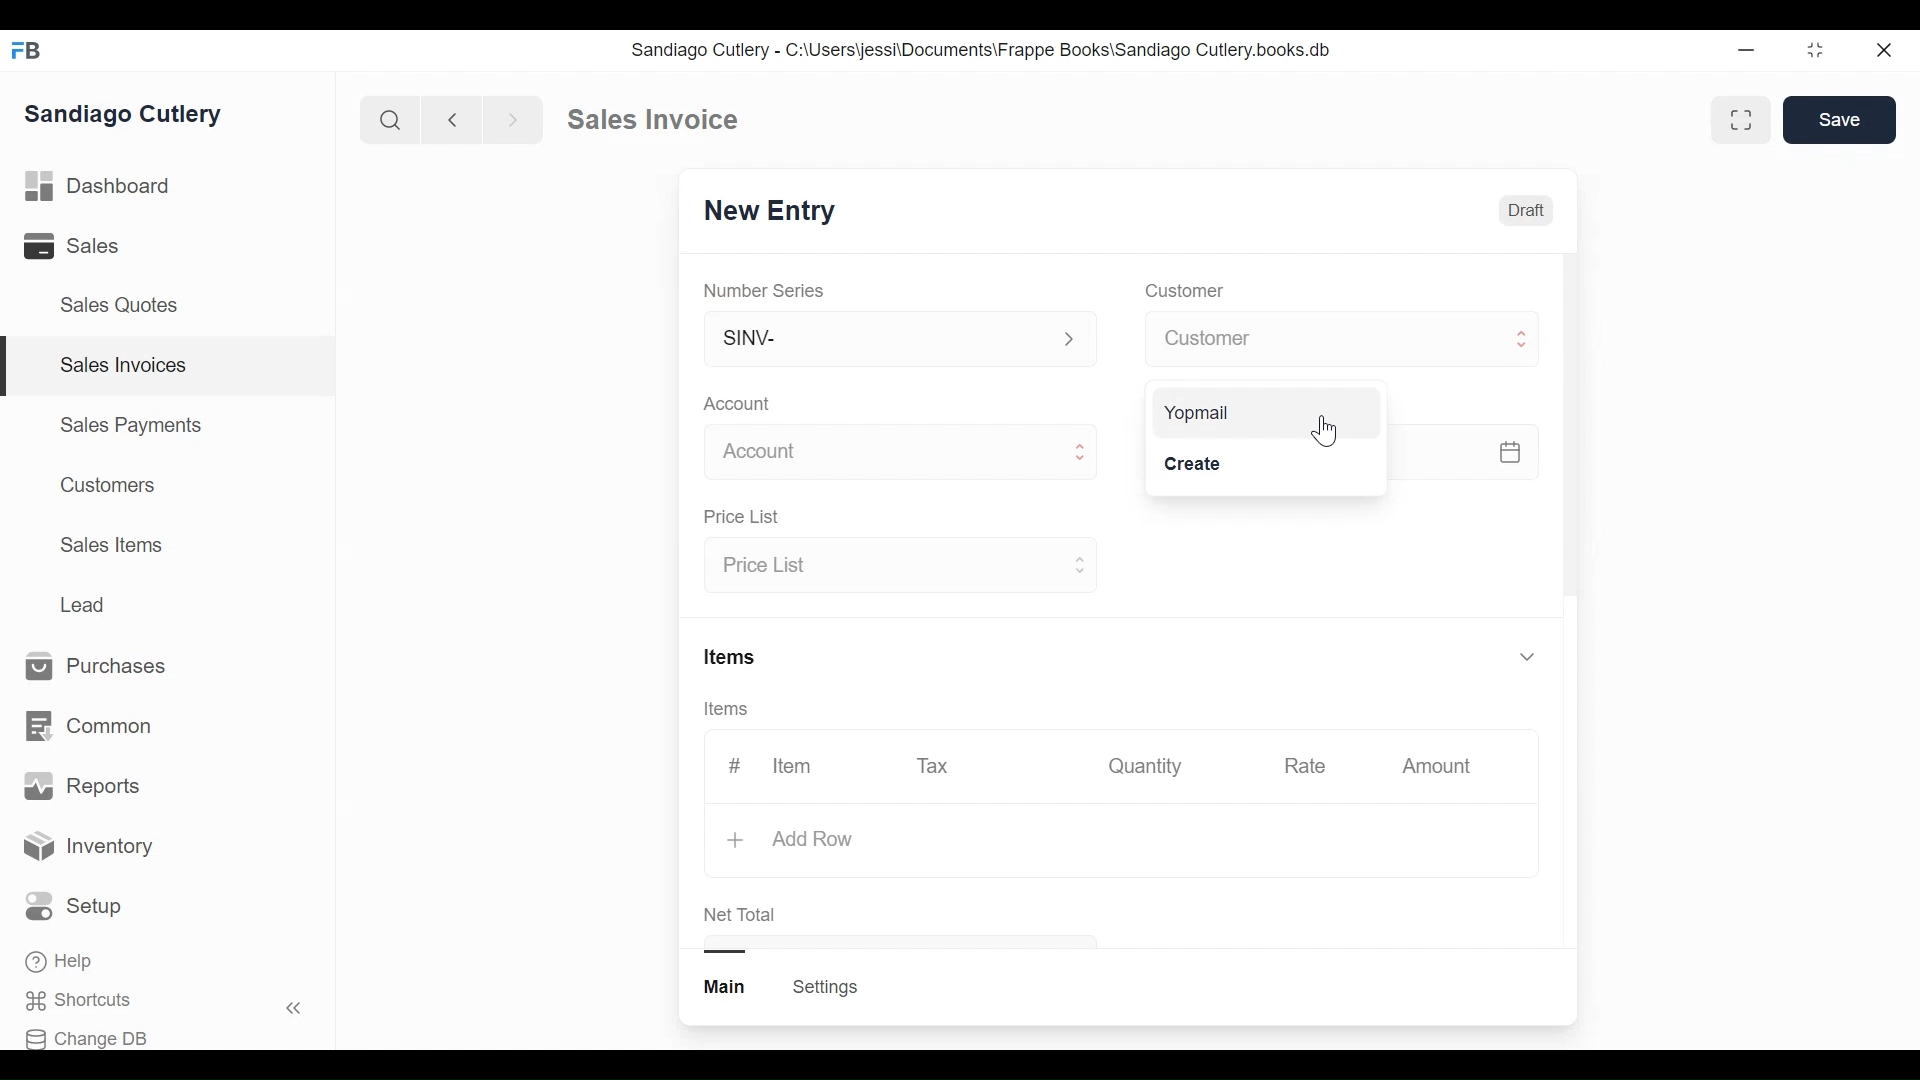 Image resolution: width=1920 pixels, height=1080 pixels. Describe the element at coordinates (1509, 451) in the screenshot. I see `calendar` at that location.